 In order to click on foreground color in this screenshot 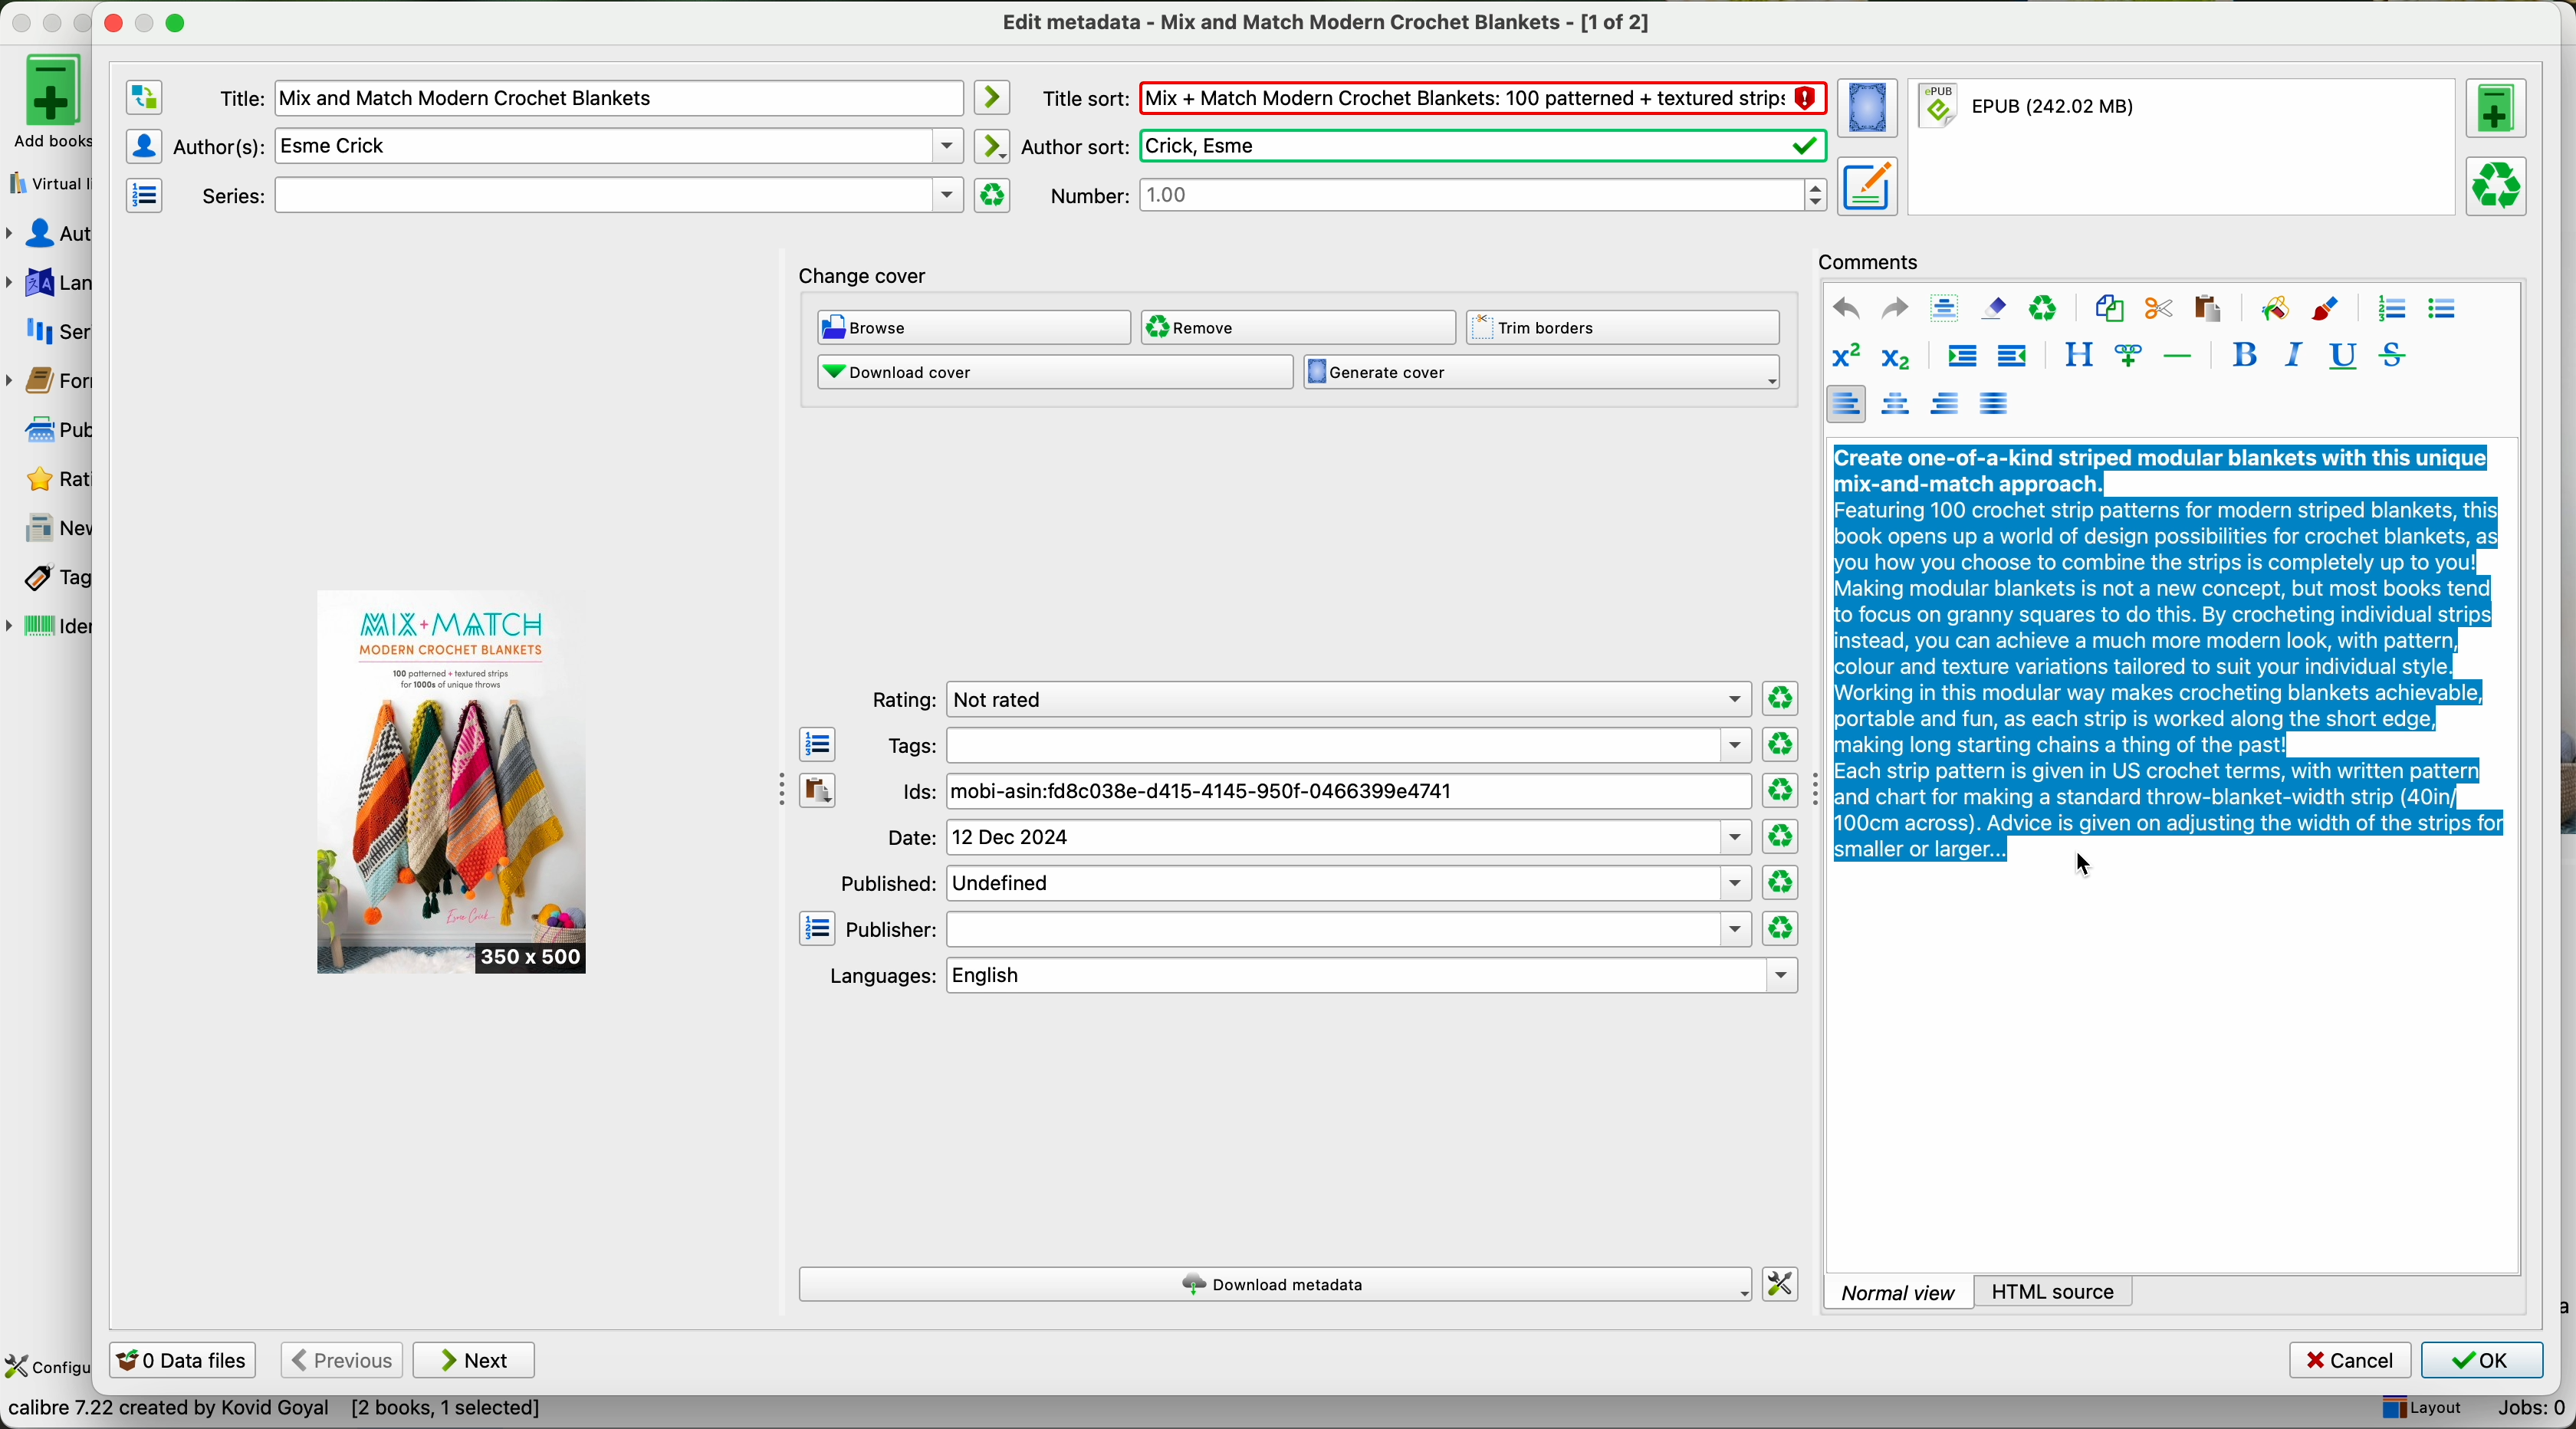, I will do `click(2326, 311)`.